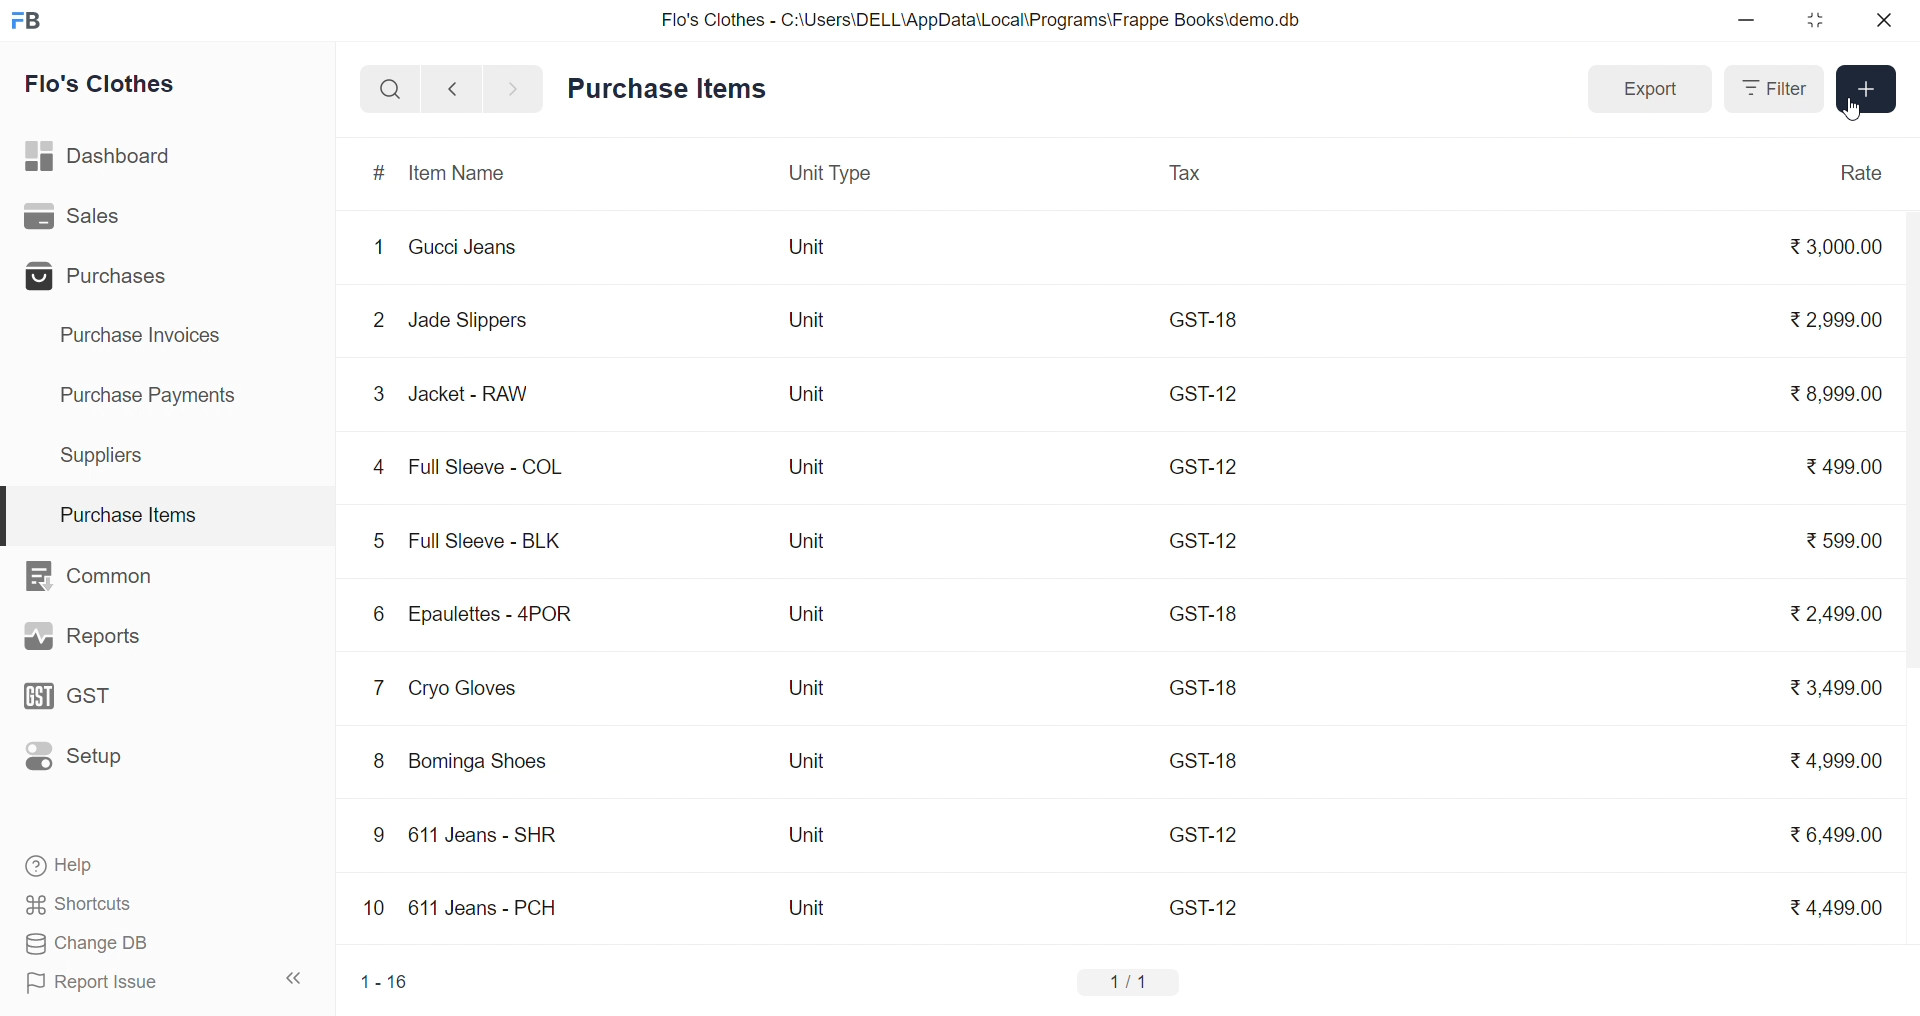 This screenshot has width=1920, height=1016. Describe the element at coordinates (380, 395) in the screenshot. I see `3` at that location.